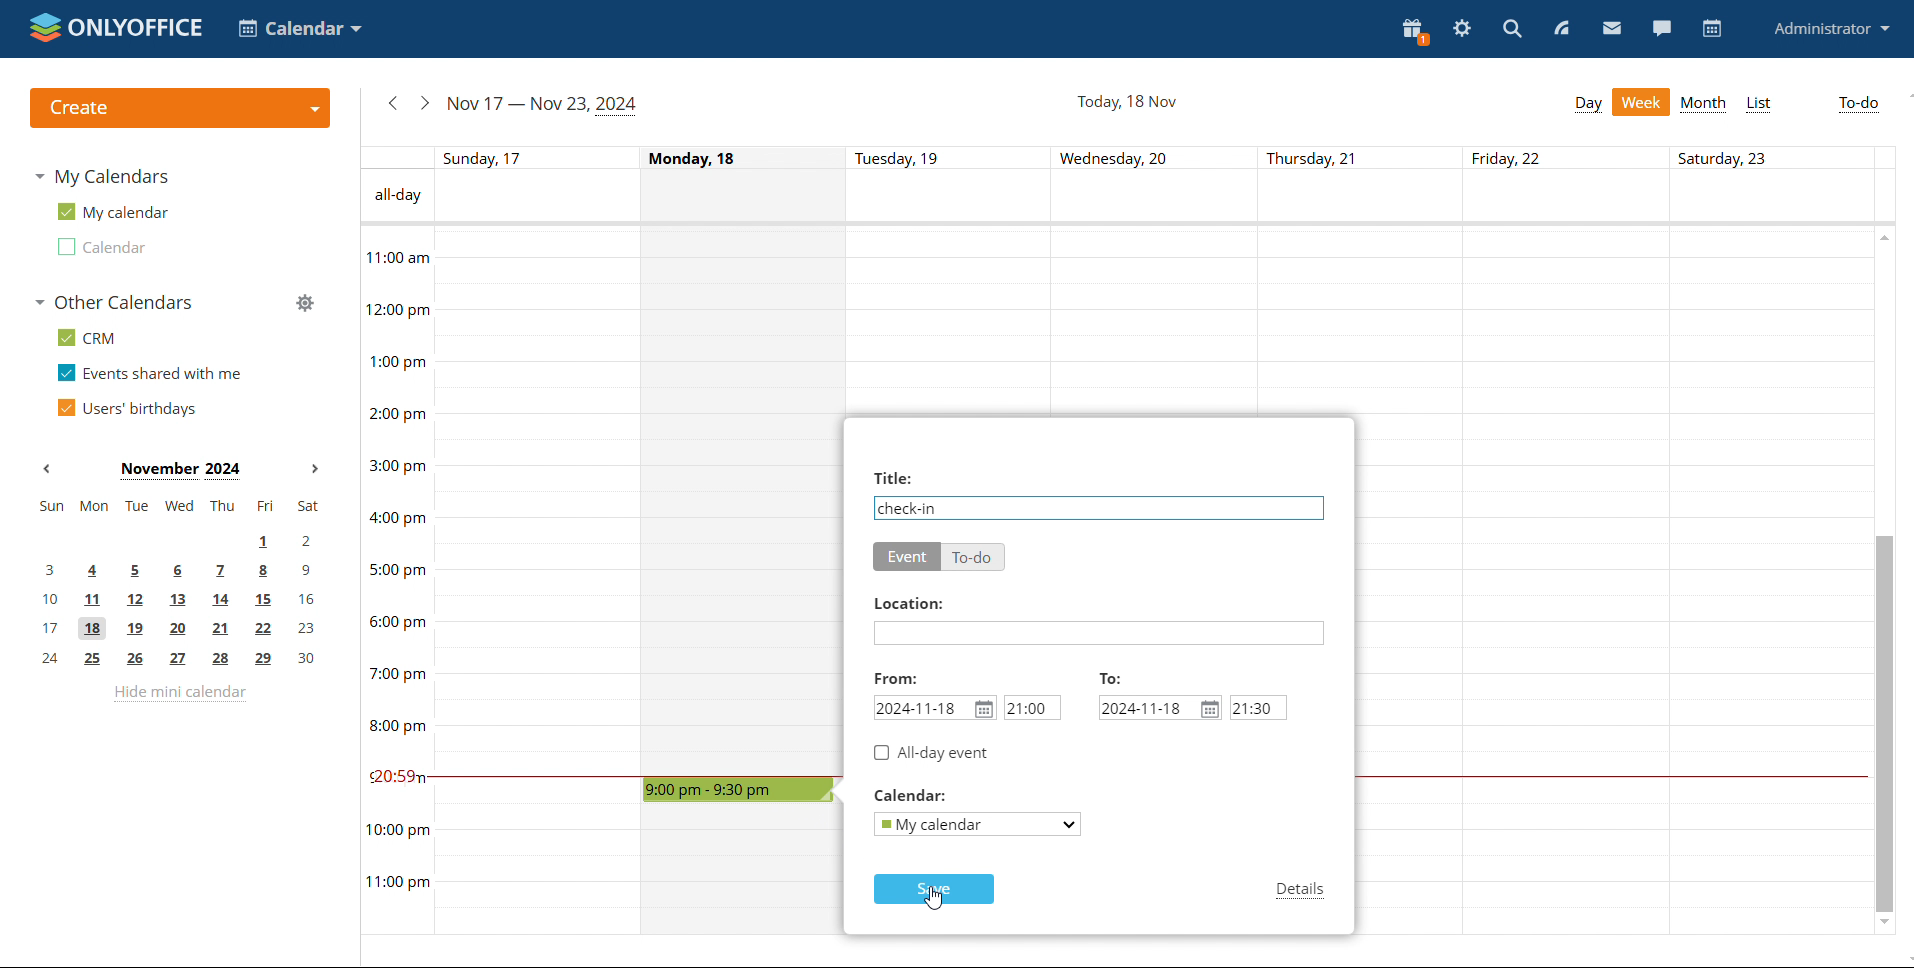 The height and width of the screenshot is (968, 1914). Describe the element at coordinates (1712, 28) in the screenshot. I see `calendar` at that location.